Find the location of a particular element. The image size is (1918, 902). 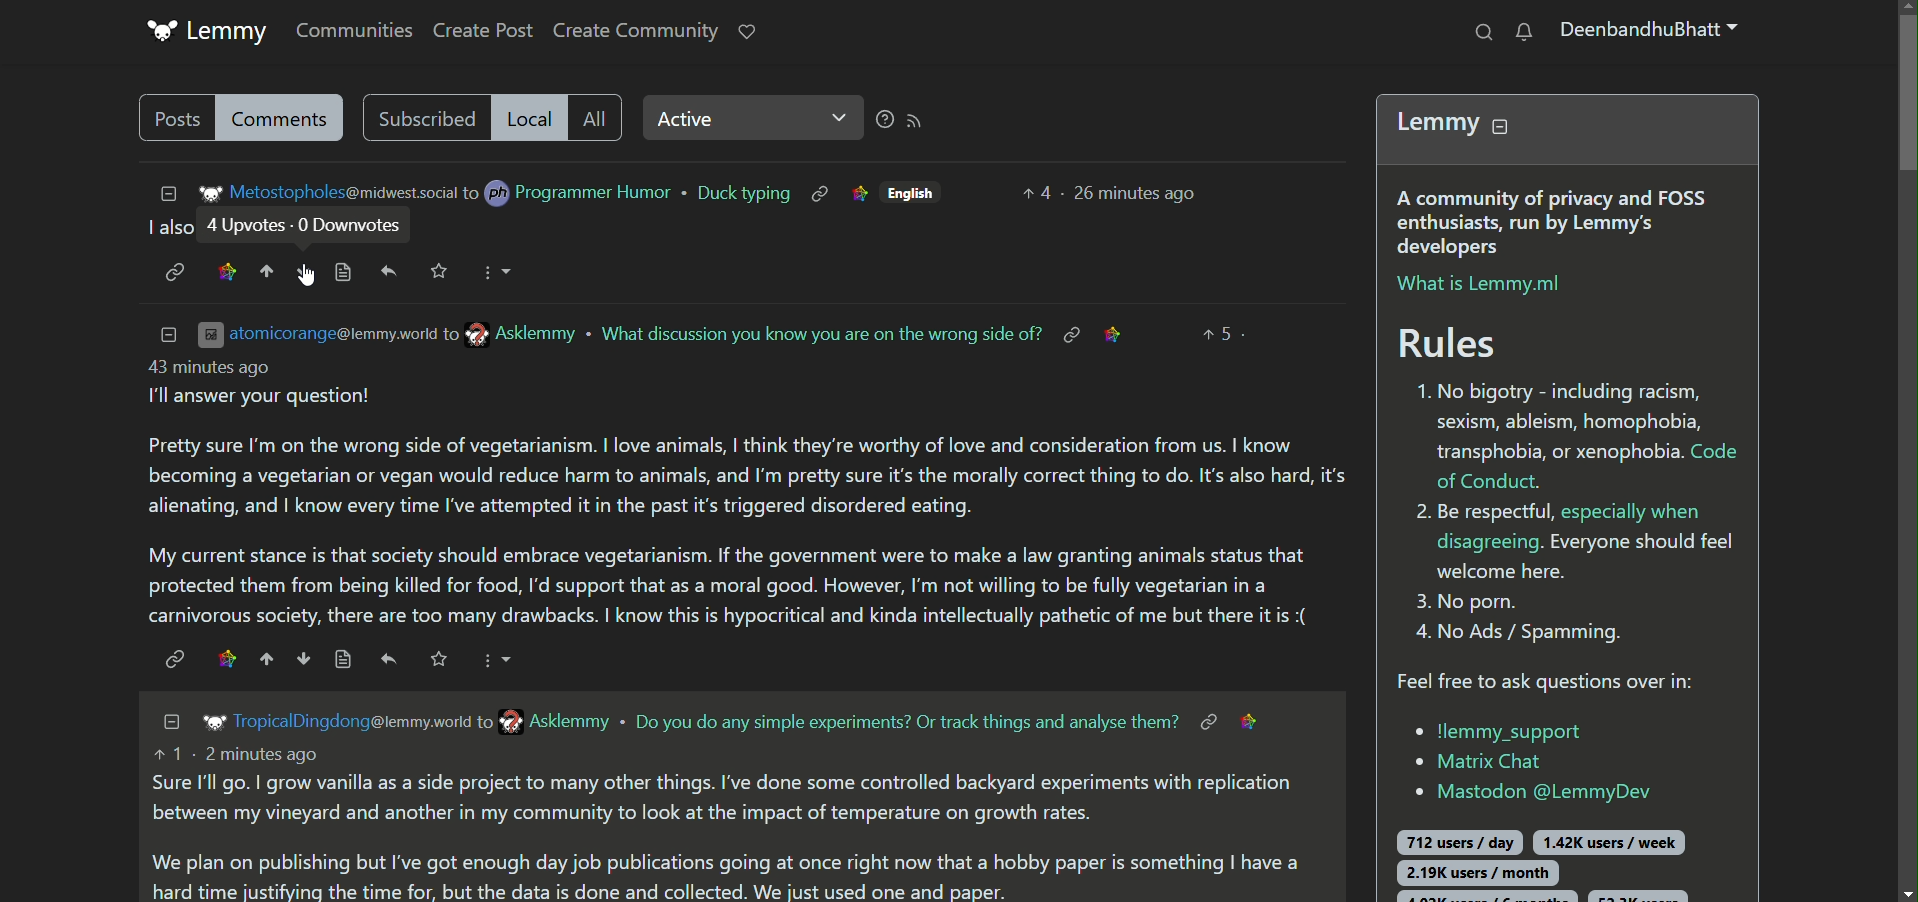

text is located at coordinates (164, 229).